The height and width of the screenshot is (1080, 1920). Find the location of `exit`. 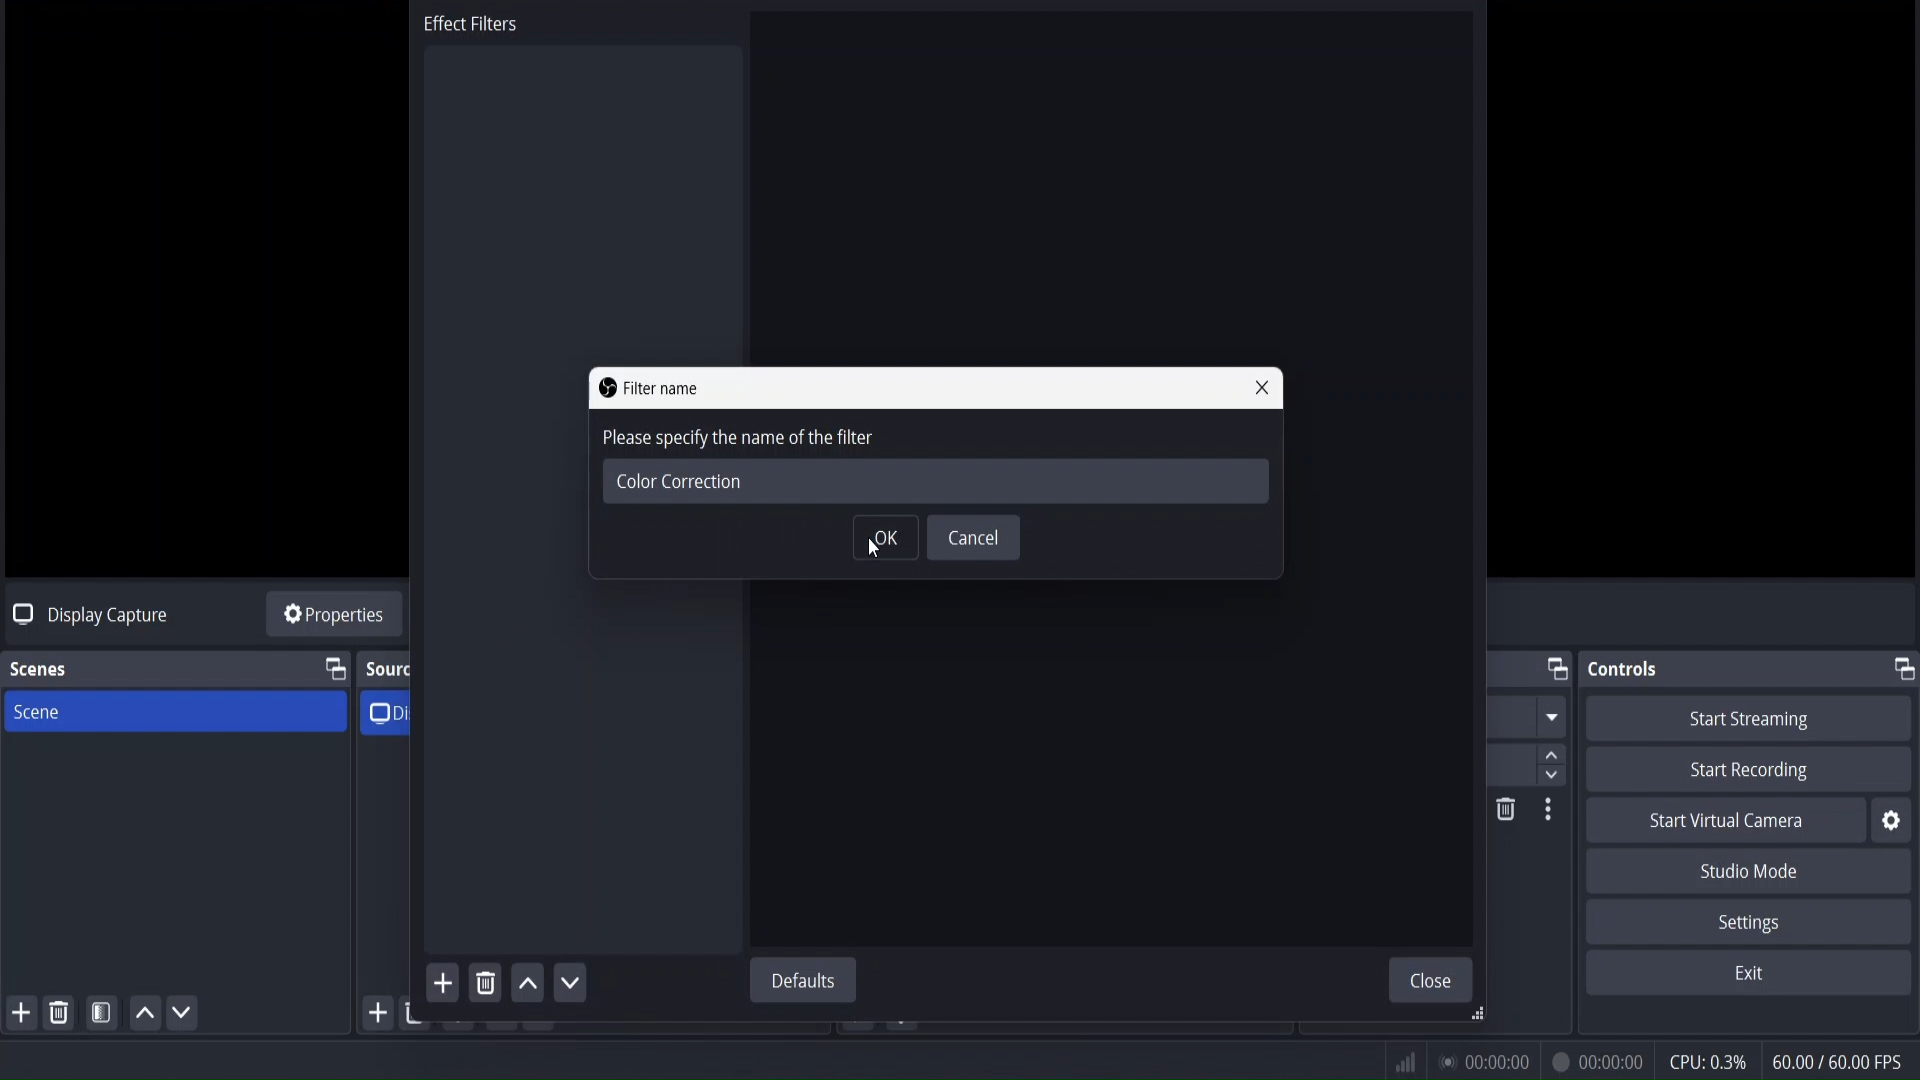

exit is located at coordinates (1749, 974).